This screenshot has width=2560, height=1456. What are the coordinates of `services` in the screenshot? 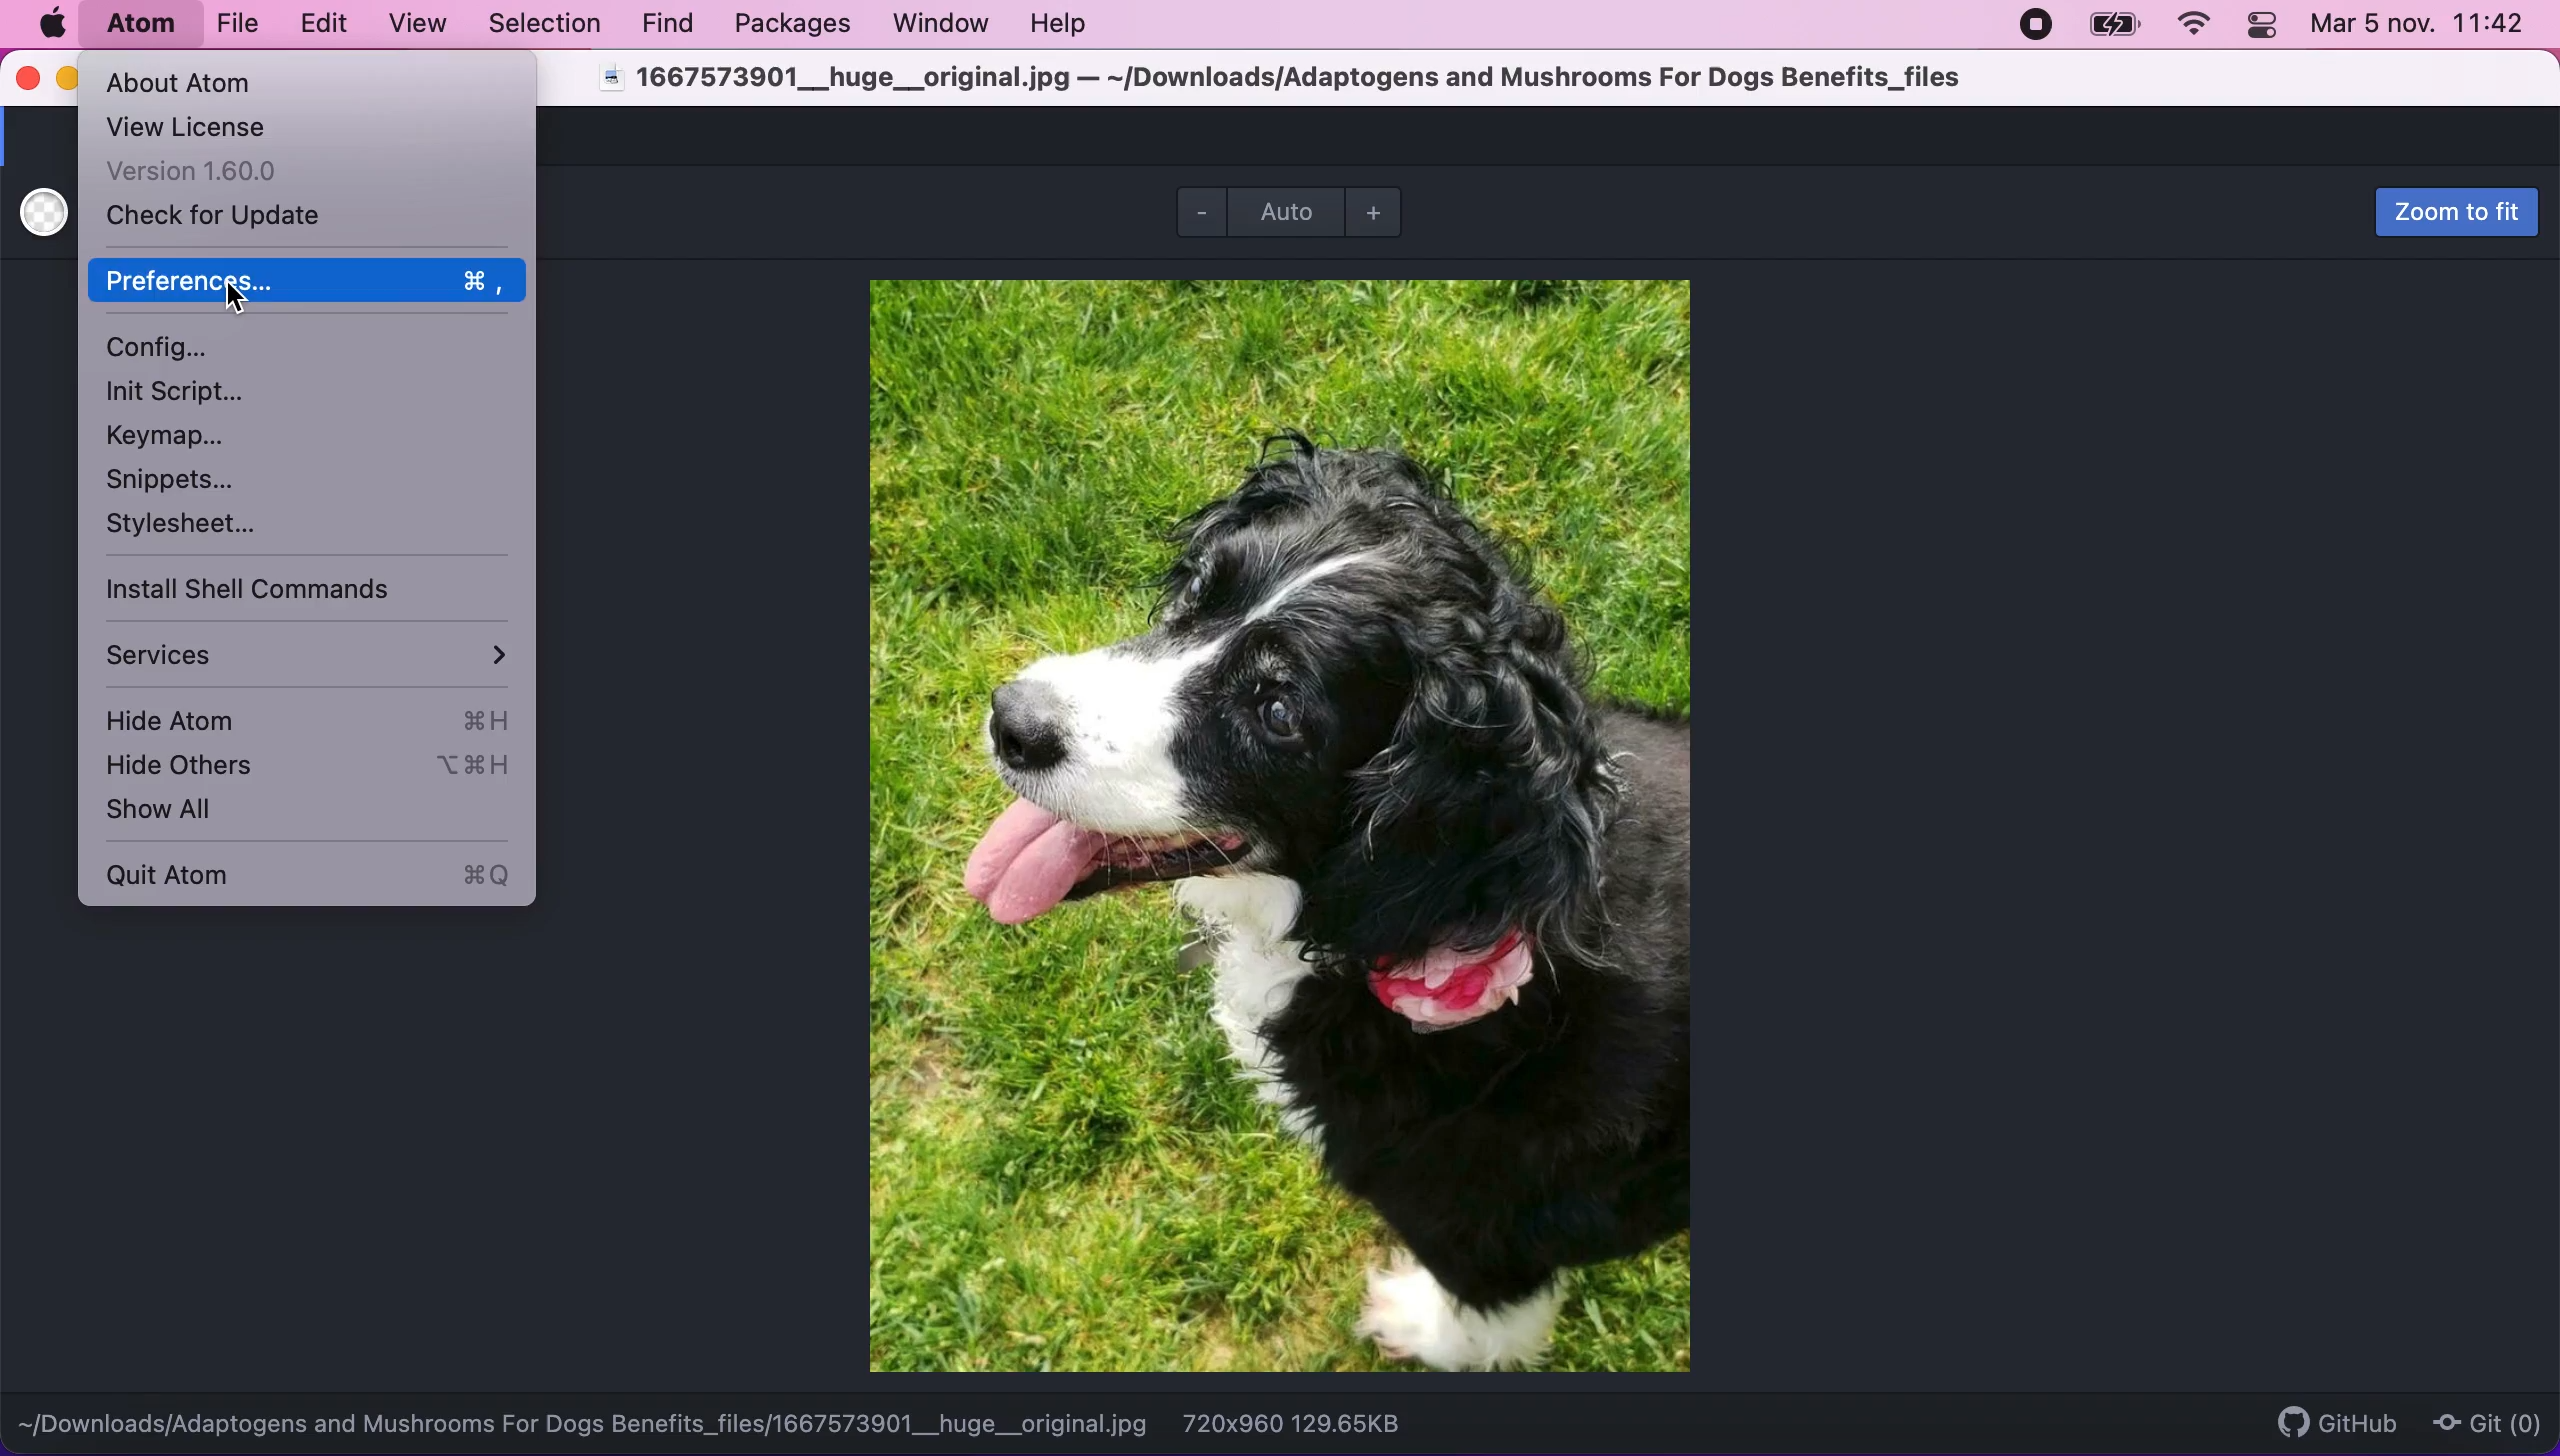 It's located at (307, 657).